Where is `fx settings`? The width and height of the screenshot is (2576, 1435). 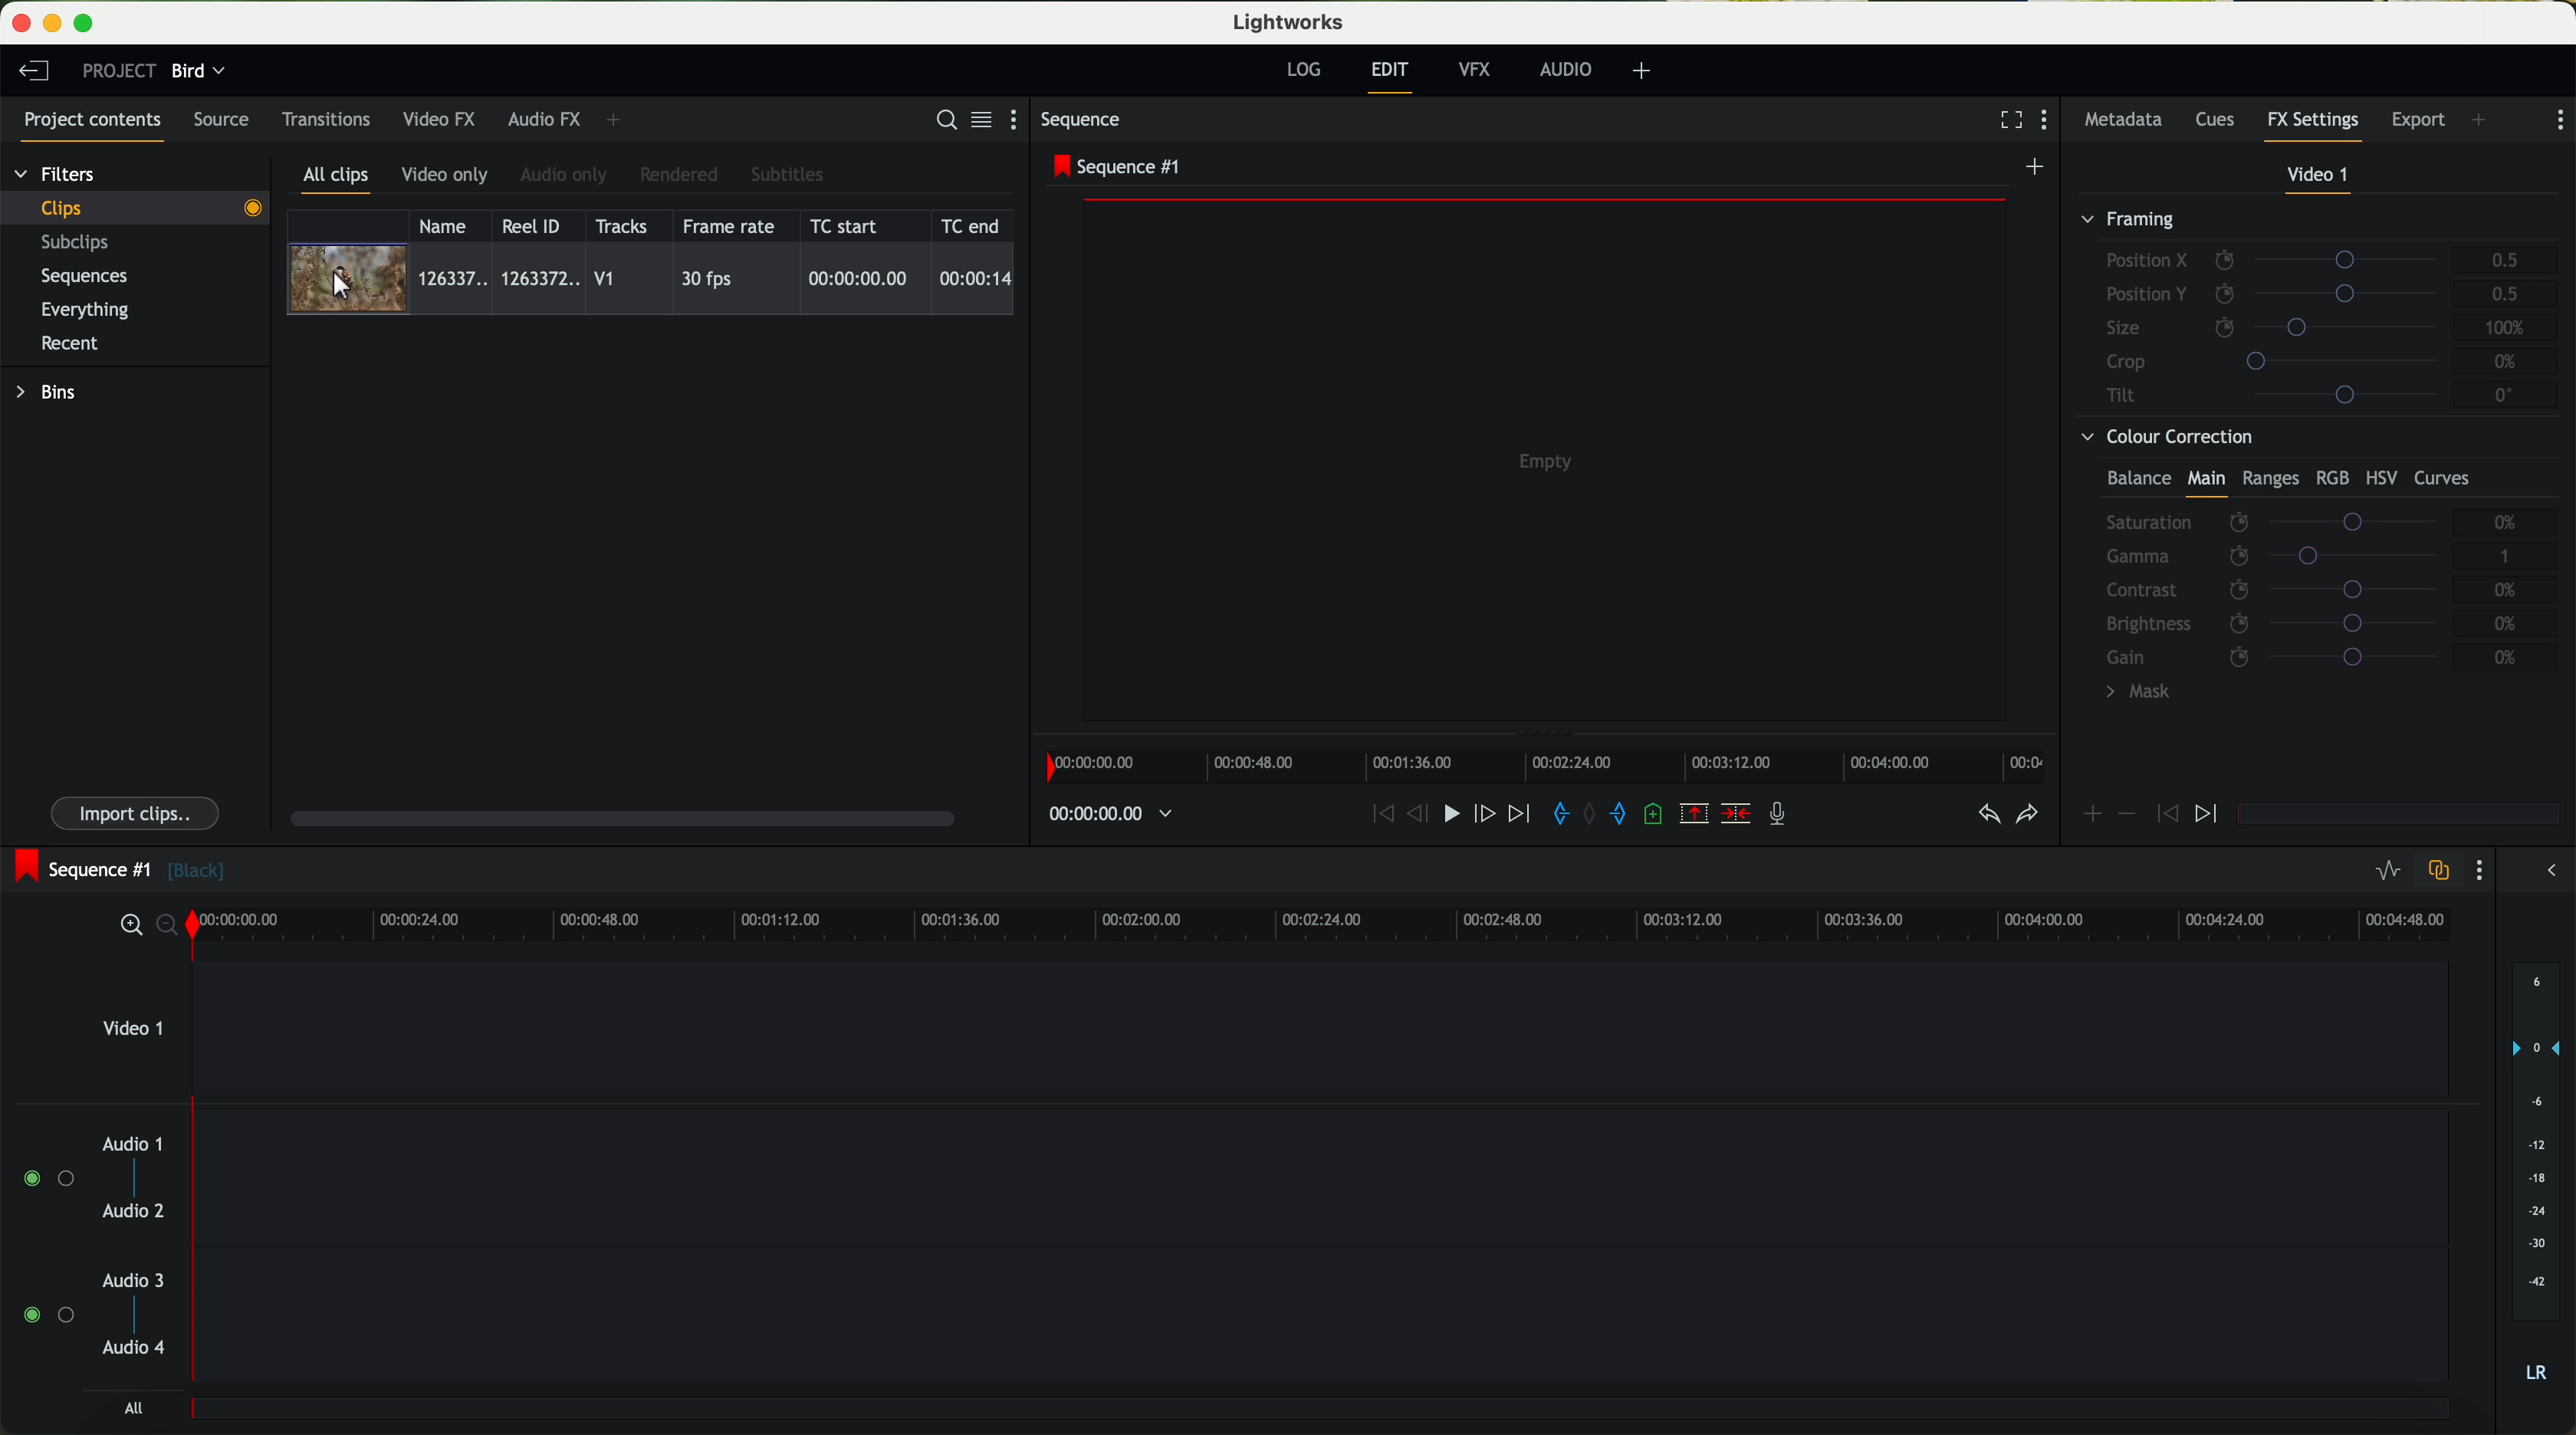 fx settings is located at coordinates (2312, 126).